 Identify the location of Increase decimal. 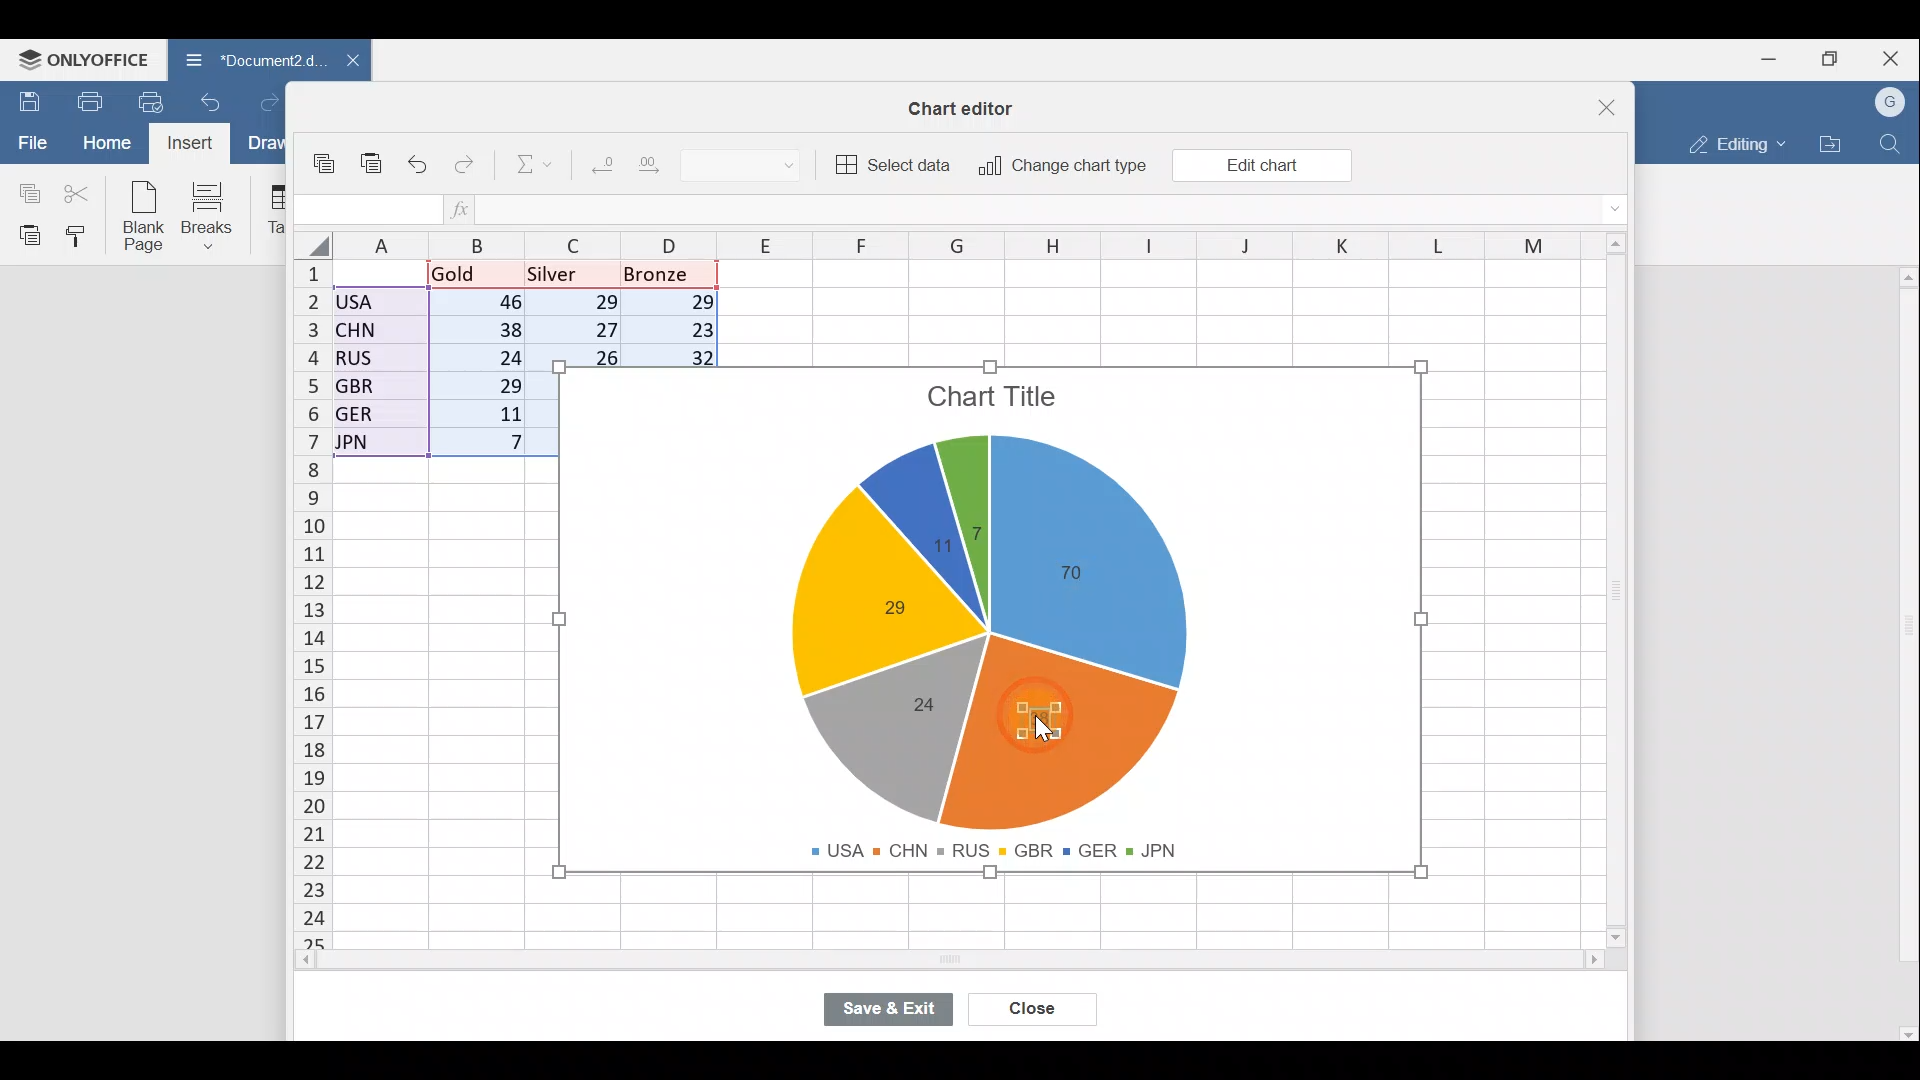
(654, 162).